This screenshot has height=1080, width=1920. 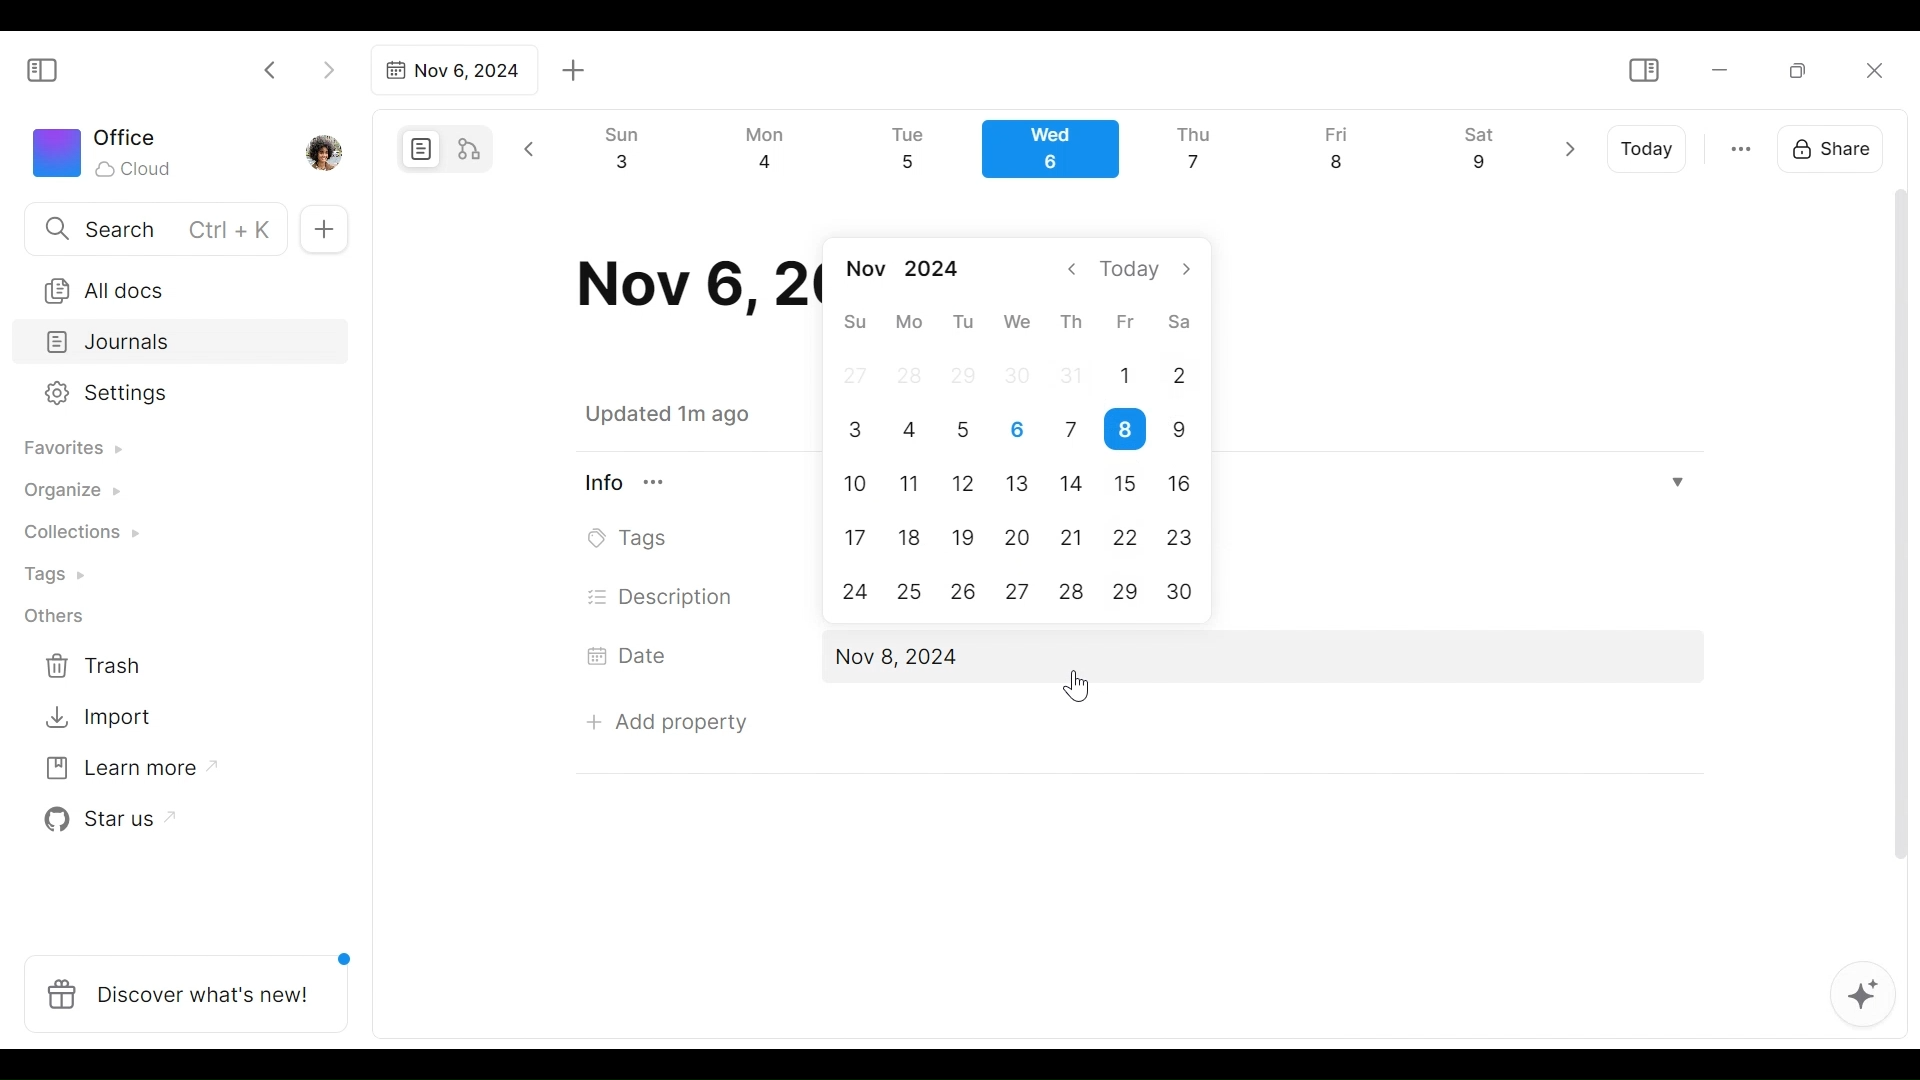 I want to click on cursor, so click(x=1079, y=682).